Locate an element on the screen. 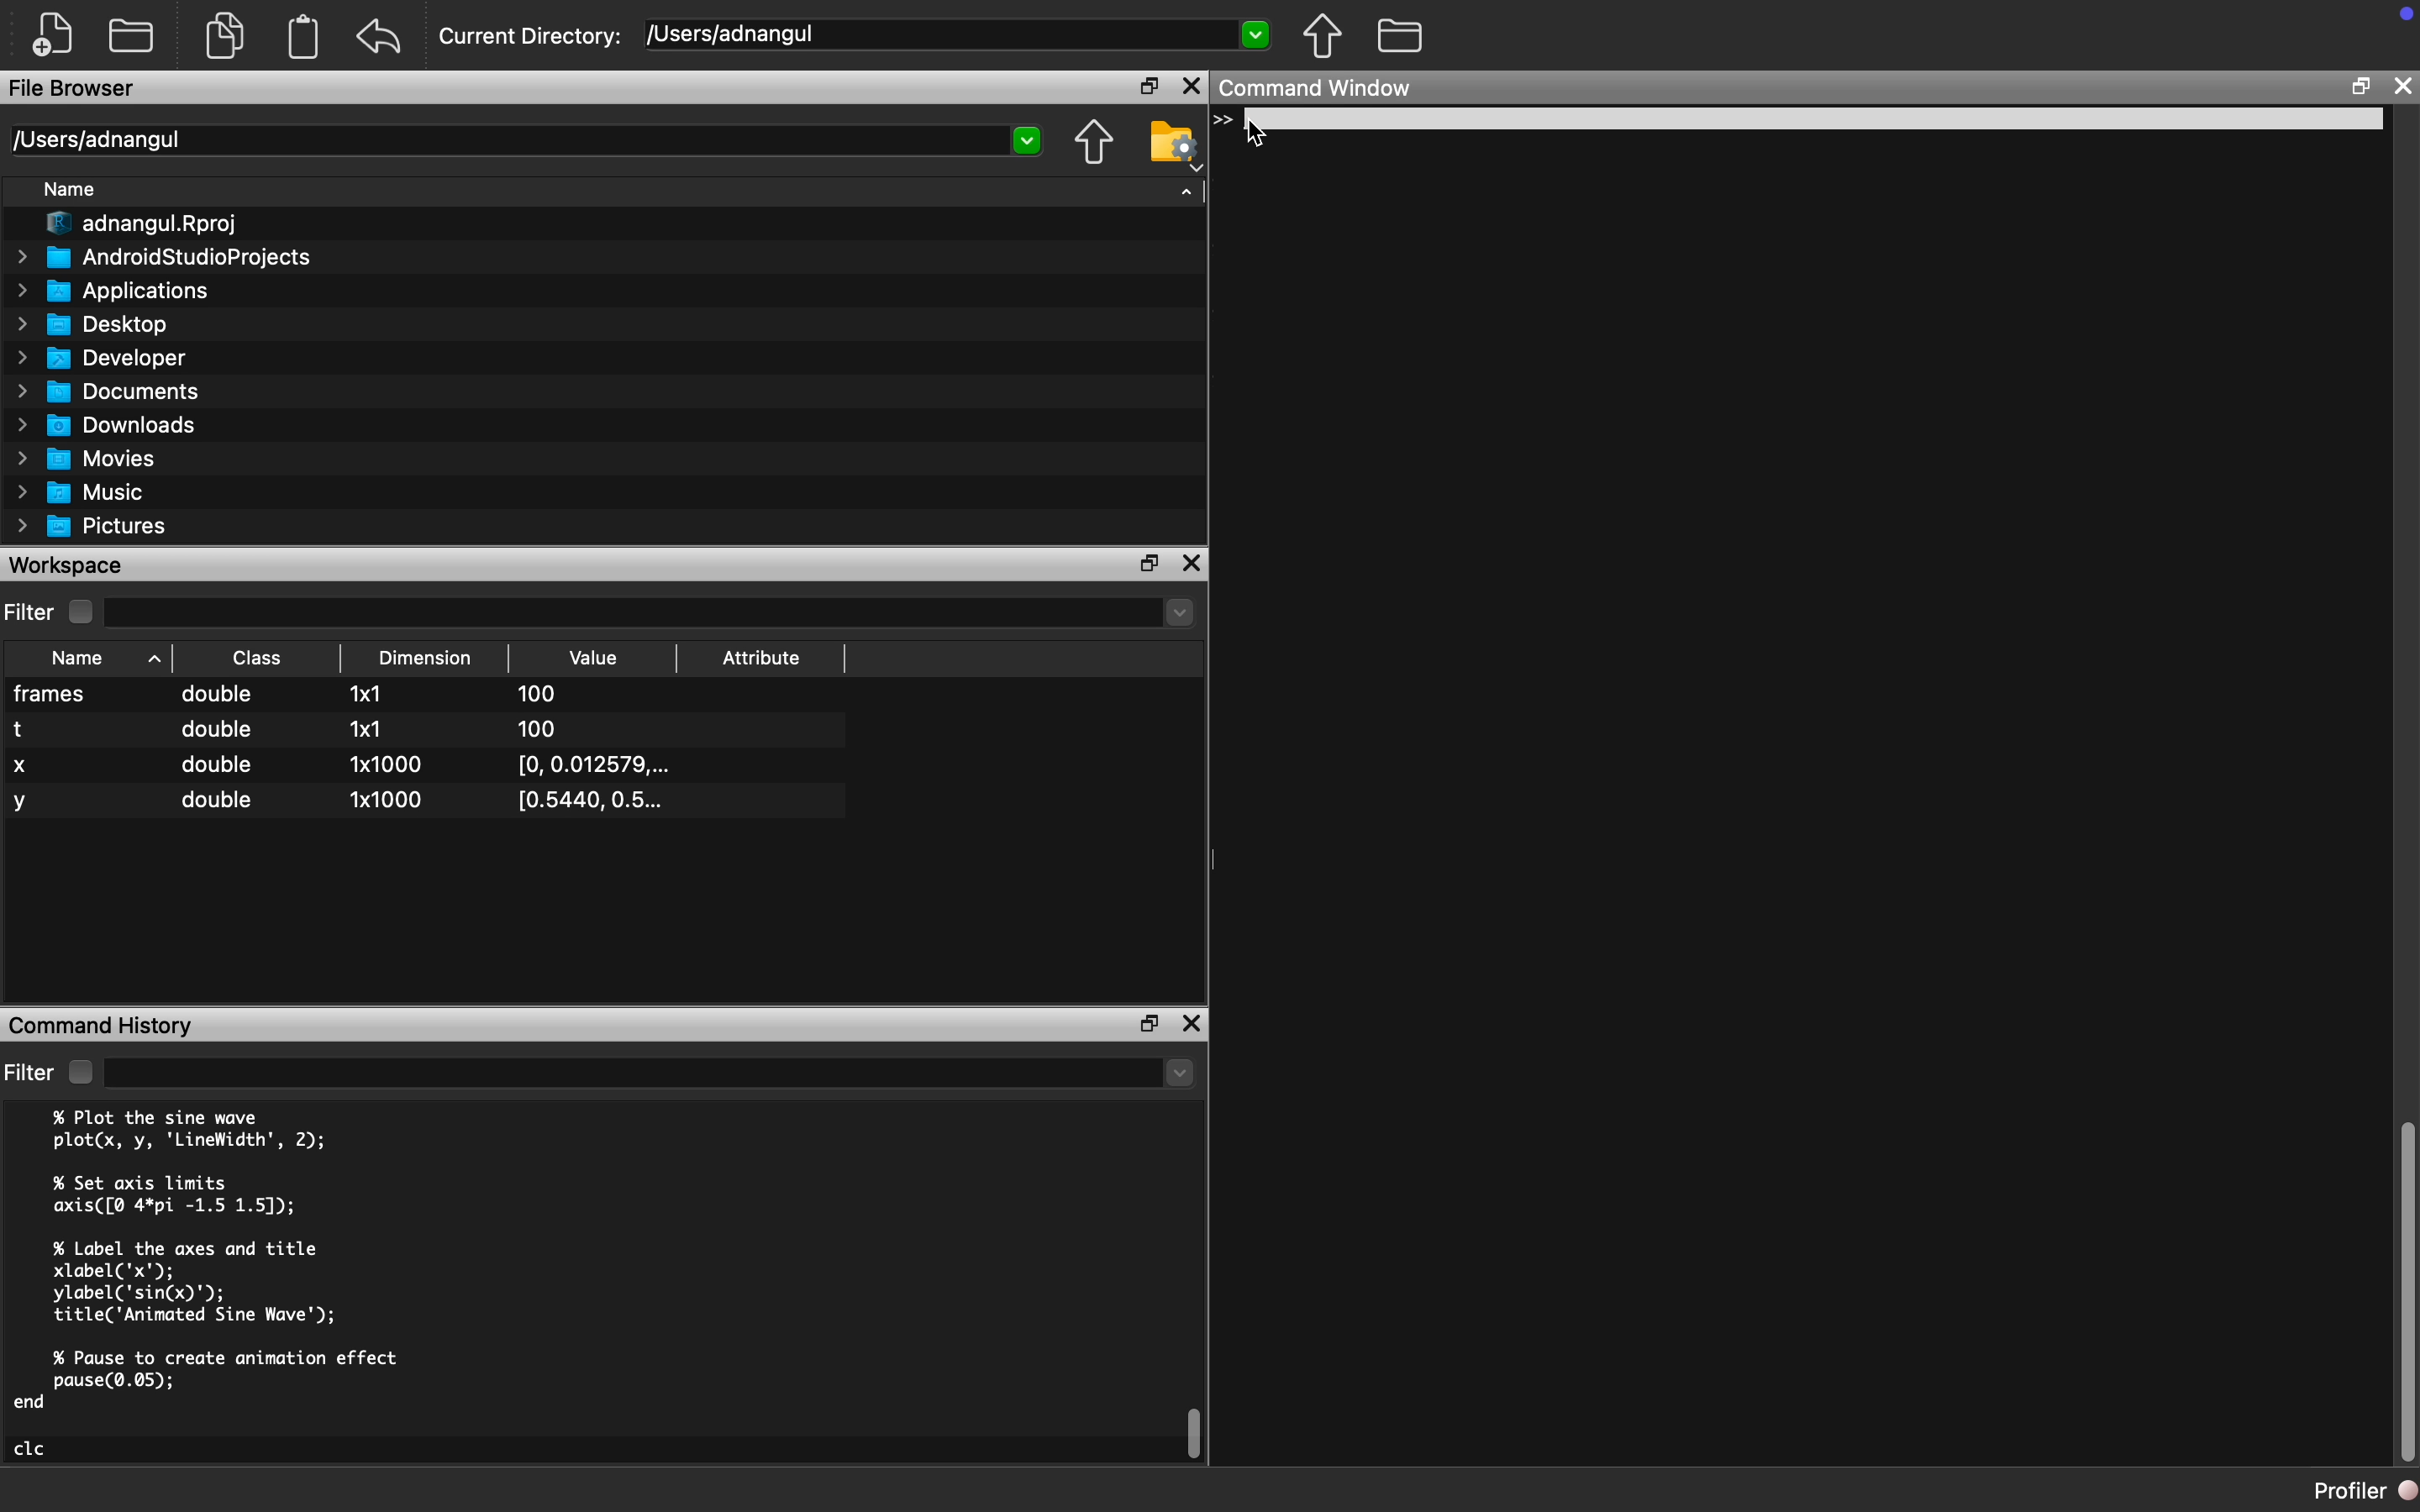 The height and width of the screenshot is (1512, 2420). Cursor is located at coordinates (1272, 131).